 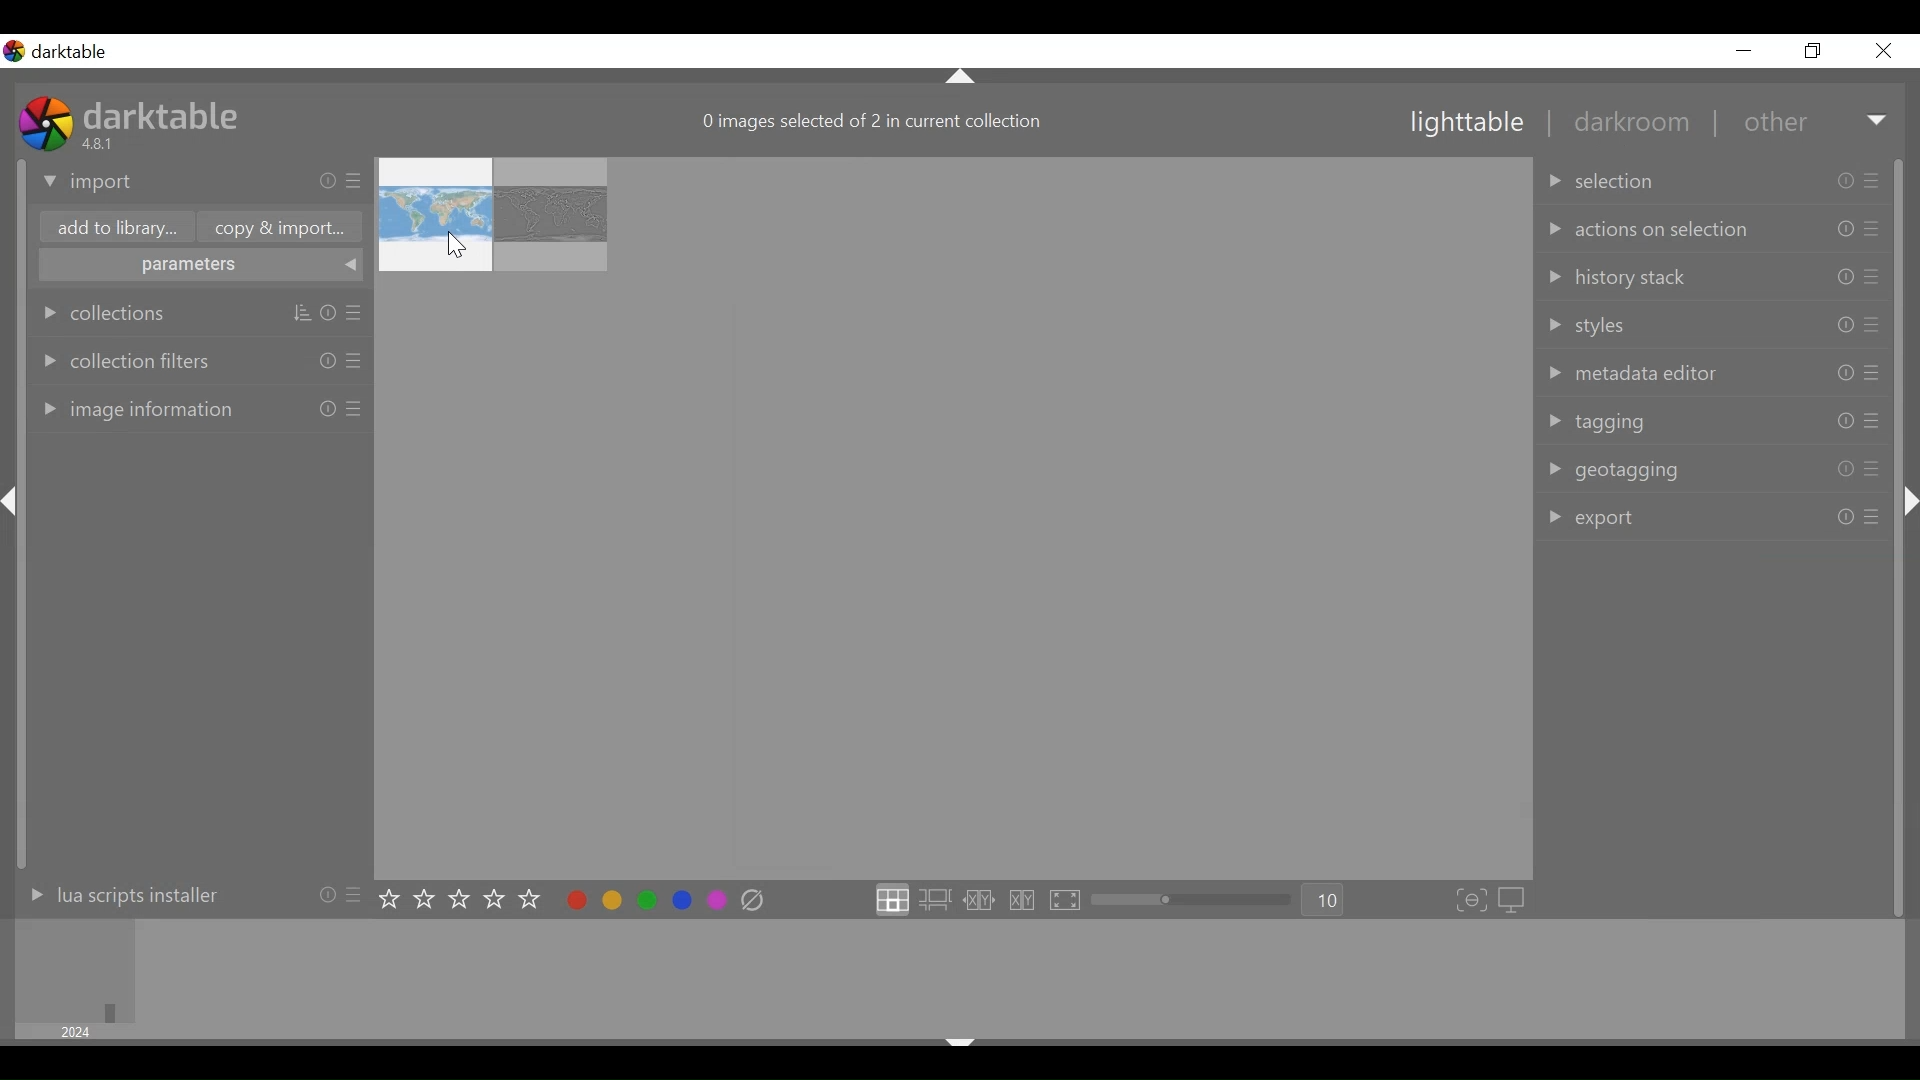 I want to click on add to  library, so click(x=117, y=228).